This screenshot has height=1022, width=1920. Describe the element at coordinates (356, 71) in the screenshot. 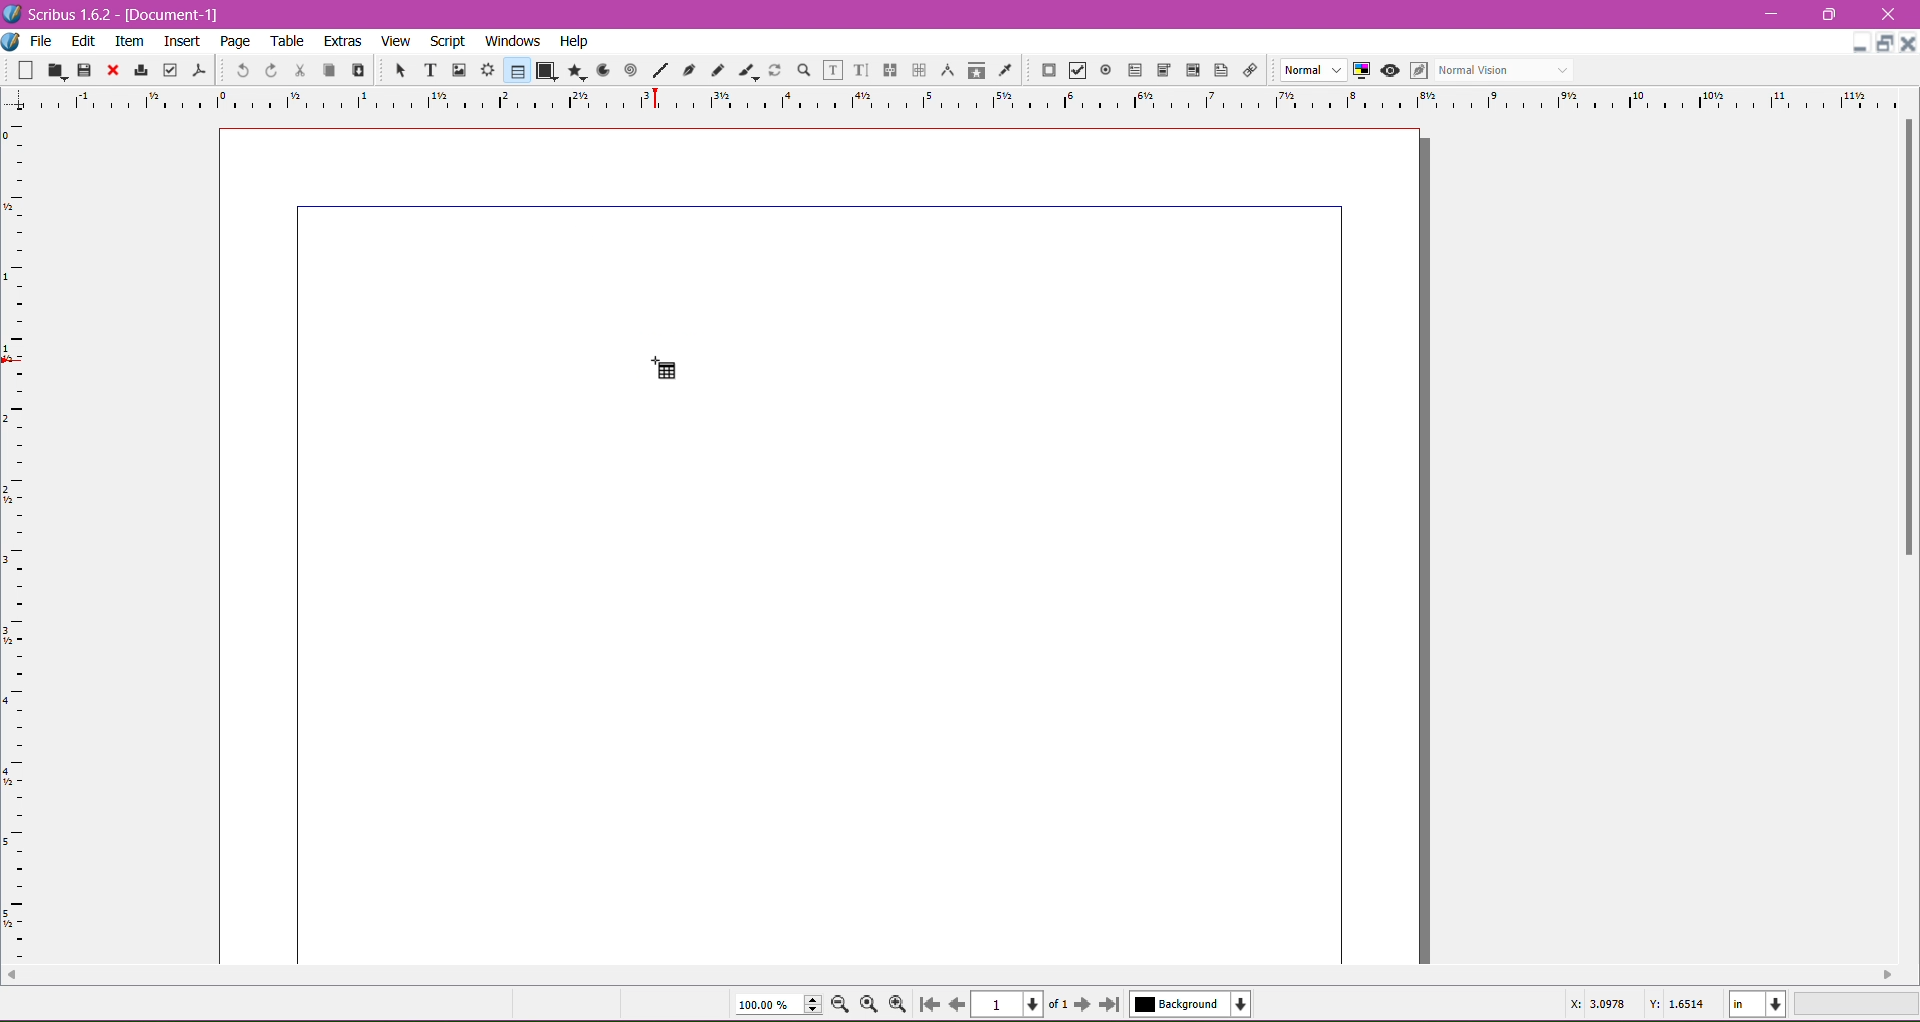

I see `Paste` at that location.